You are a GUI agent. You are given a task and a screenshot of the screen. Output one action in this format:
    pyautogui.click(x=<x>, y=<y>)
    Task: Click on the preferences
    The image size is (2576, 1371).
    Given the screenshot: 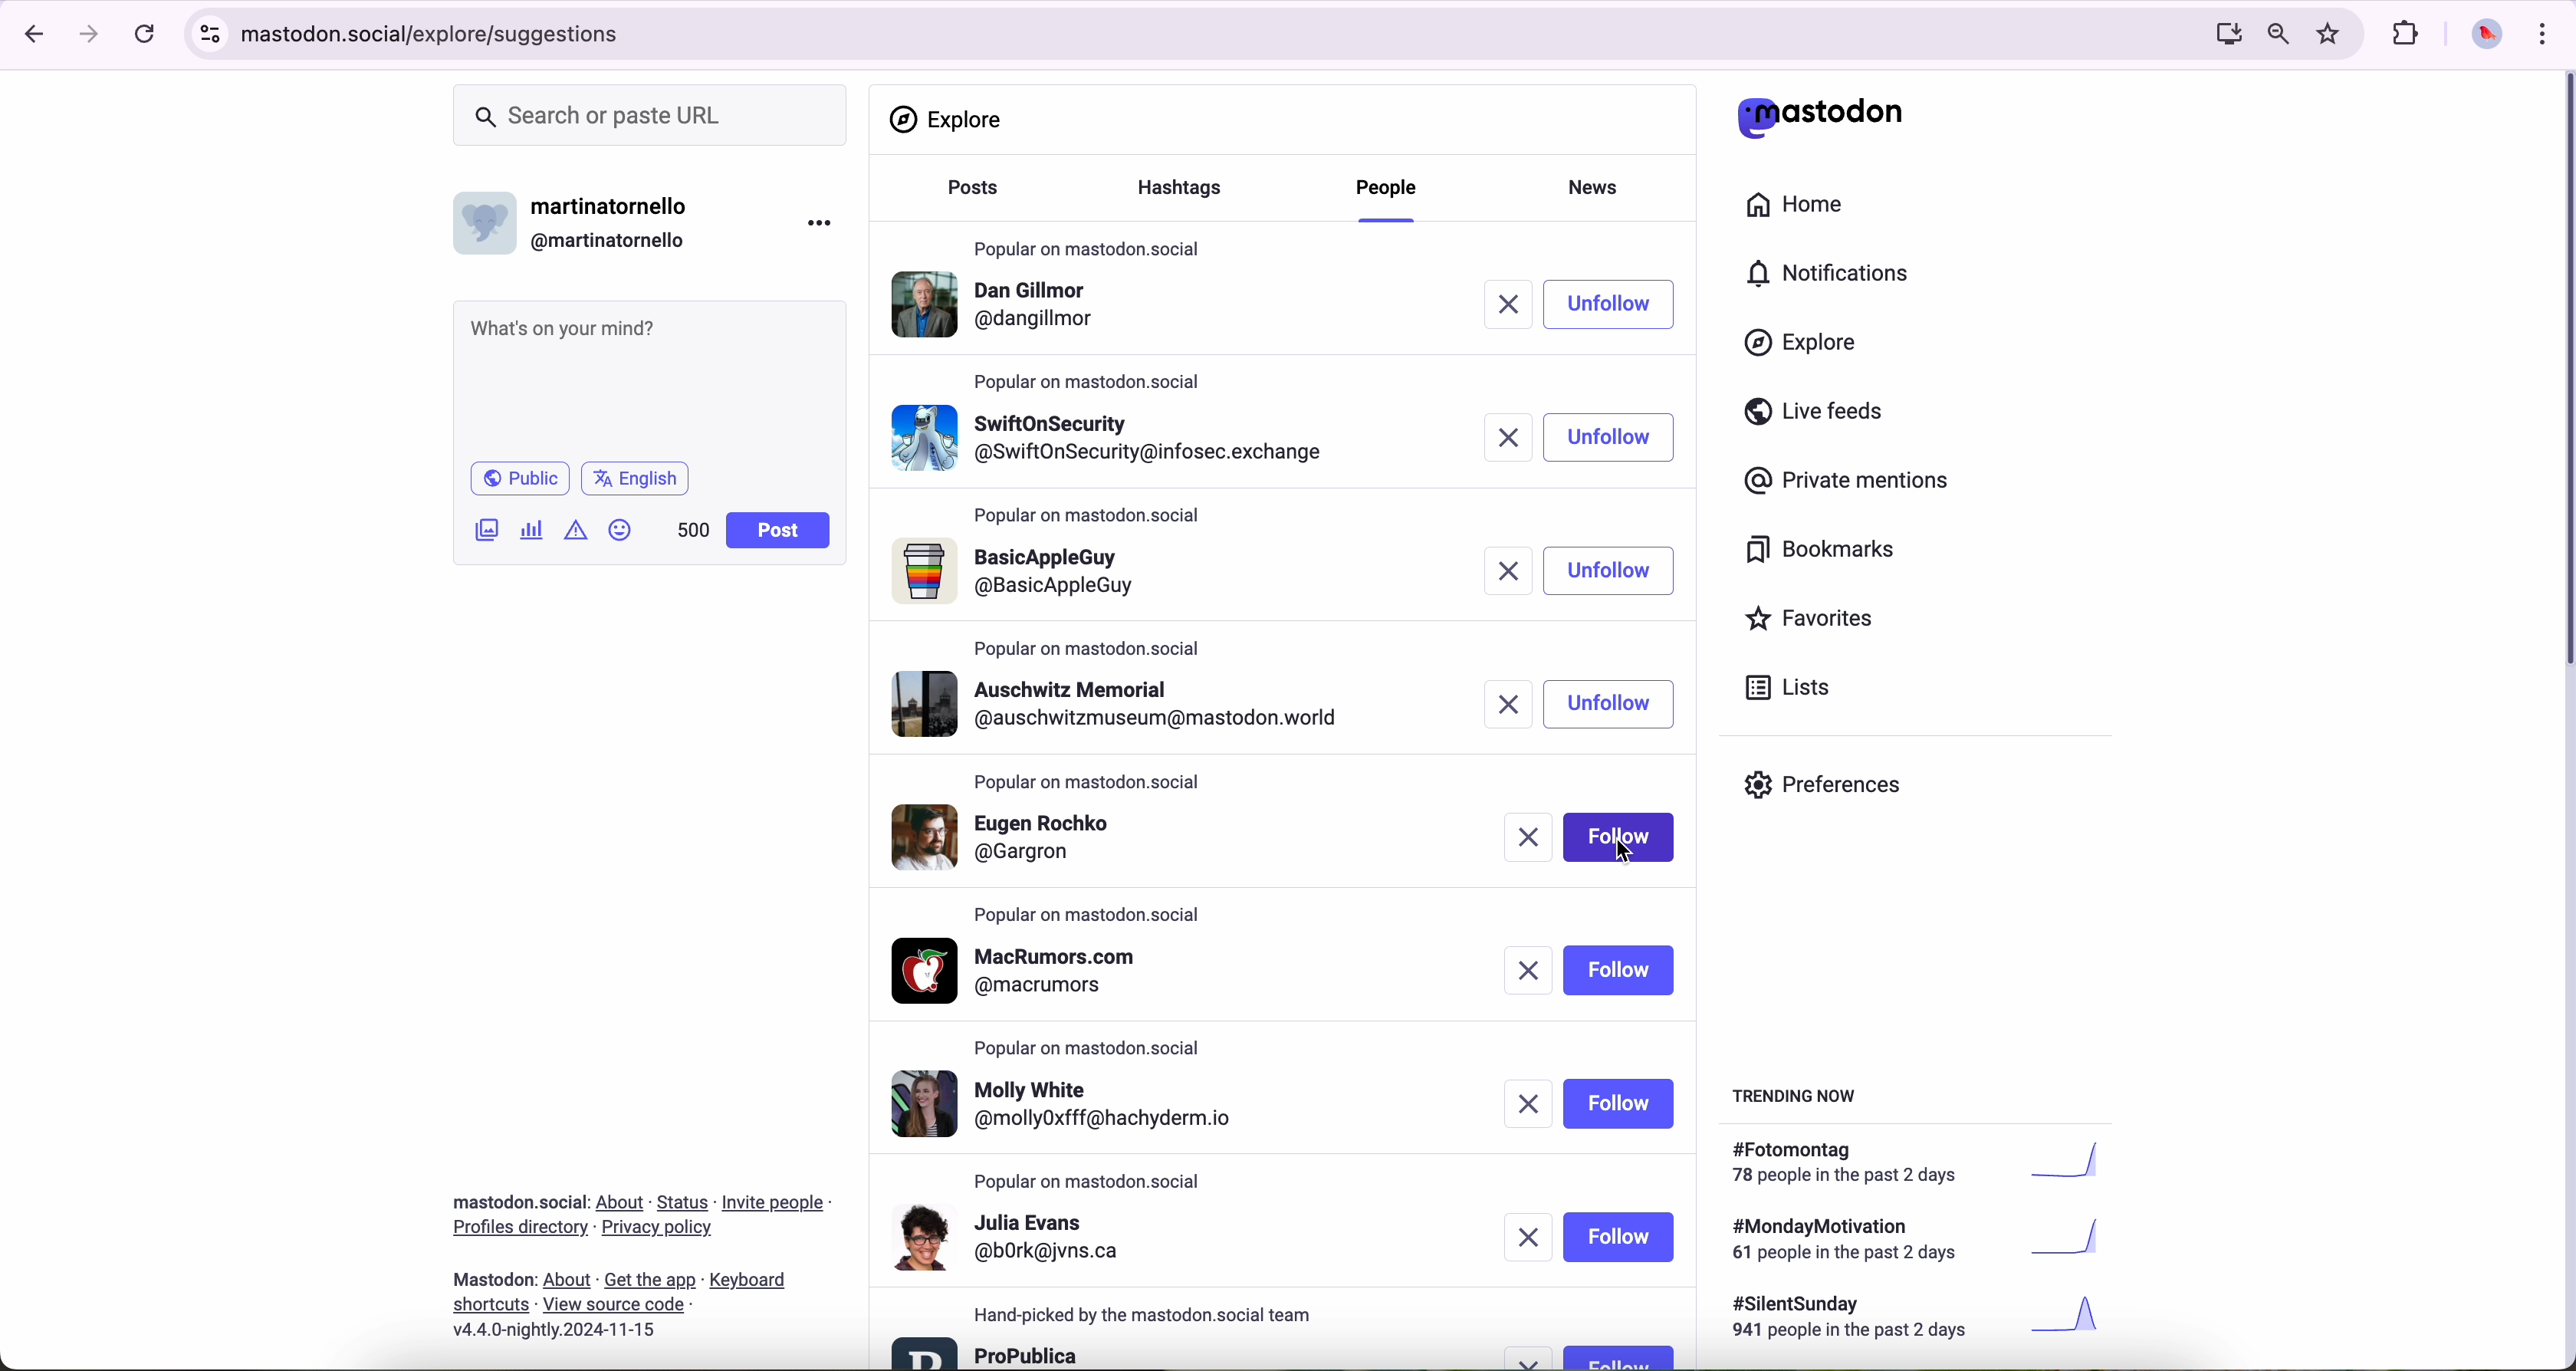 What is the action you would take?
    pyautogui.click(x=1838, y=792)
    